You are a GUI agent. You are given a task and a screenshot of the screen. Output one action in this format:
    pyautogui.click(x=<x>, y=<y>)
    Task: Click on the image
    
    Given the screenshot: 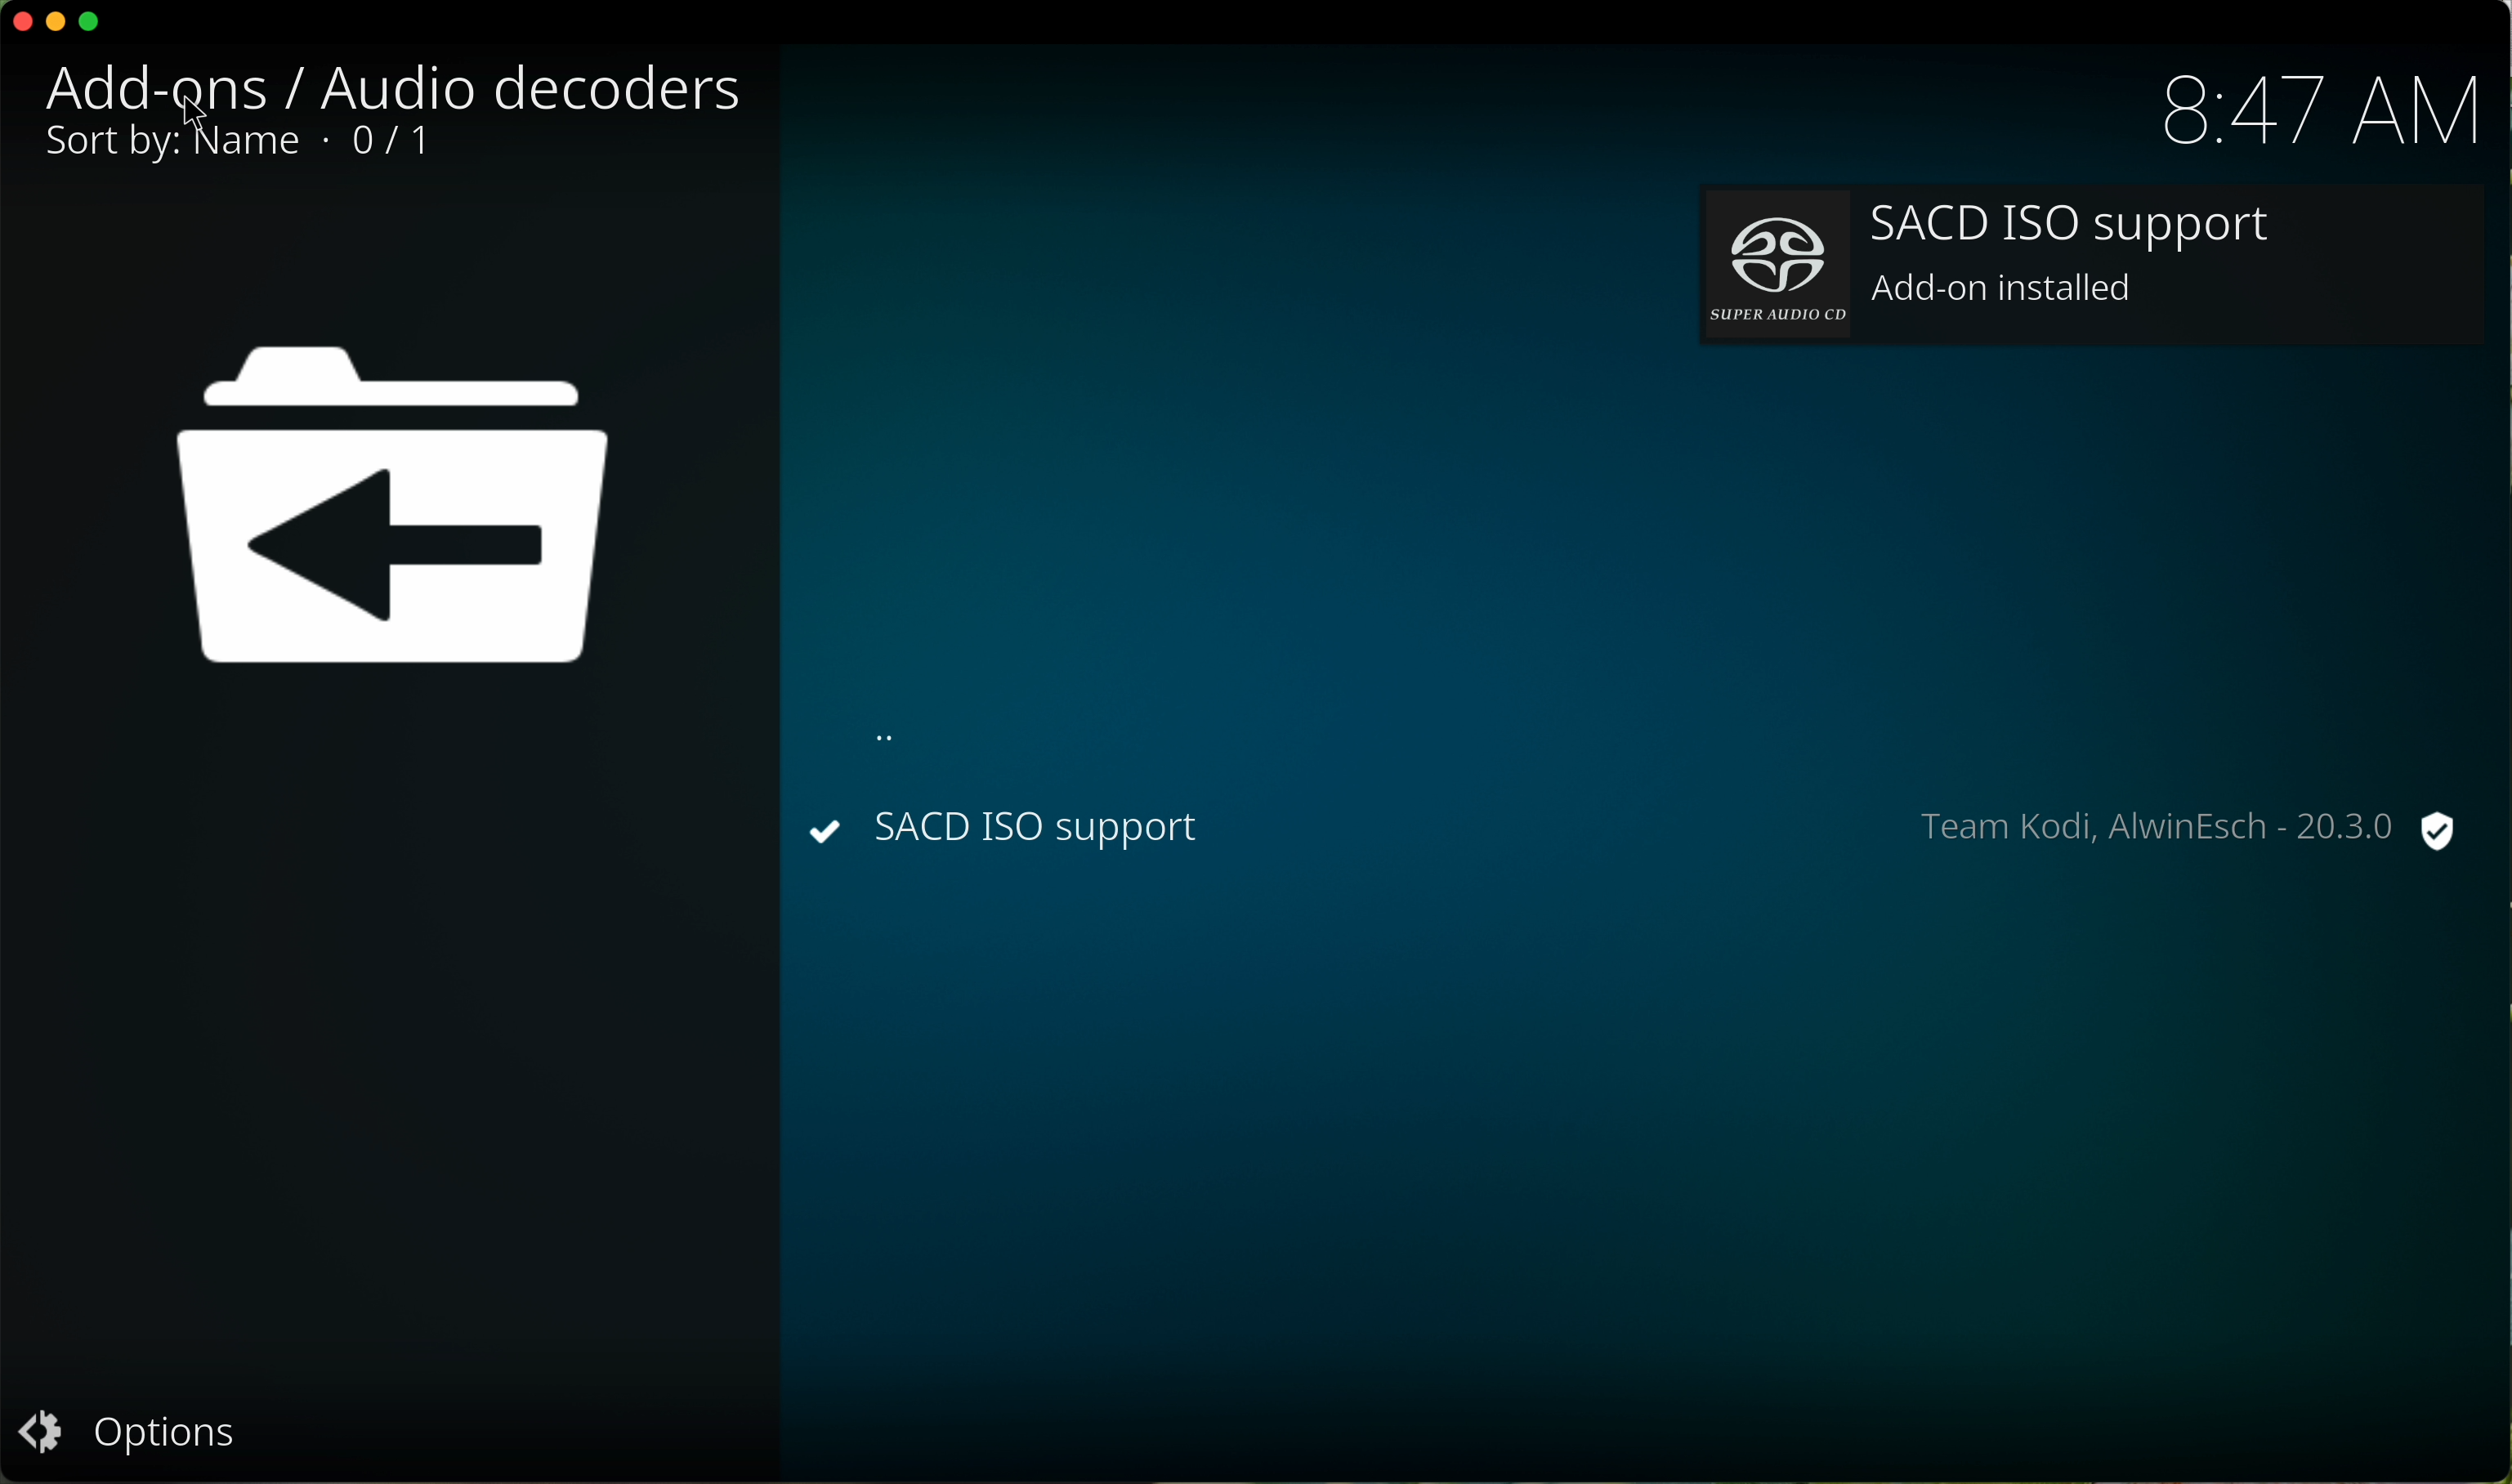 What is the action you would take?
    pyautogui.click(x=395, y=500)
    